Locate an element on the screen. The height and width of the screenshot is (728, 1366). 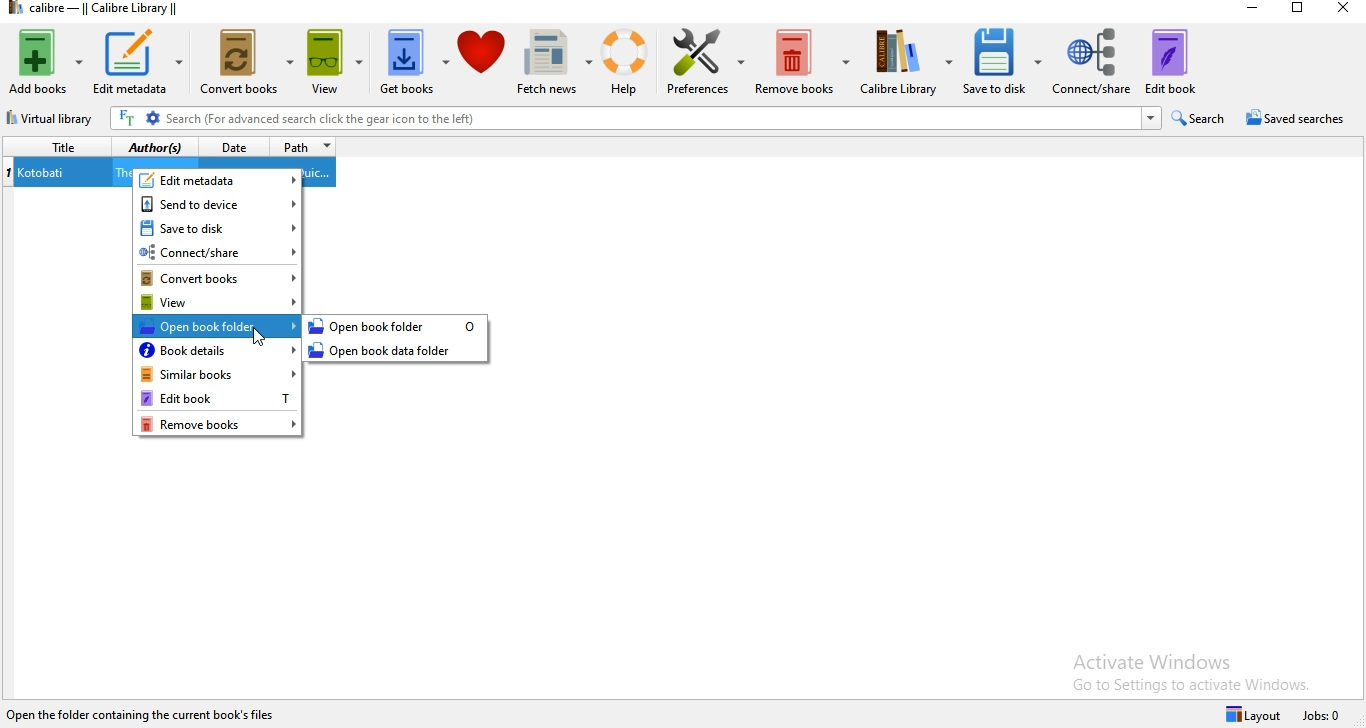
edit metadata is located at coordinates (219, 179).